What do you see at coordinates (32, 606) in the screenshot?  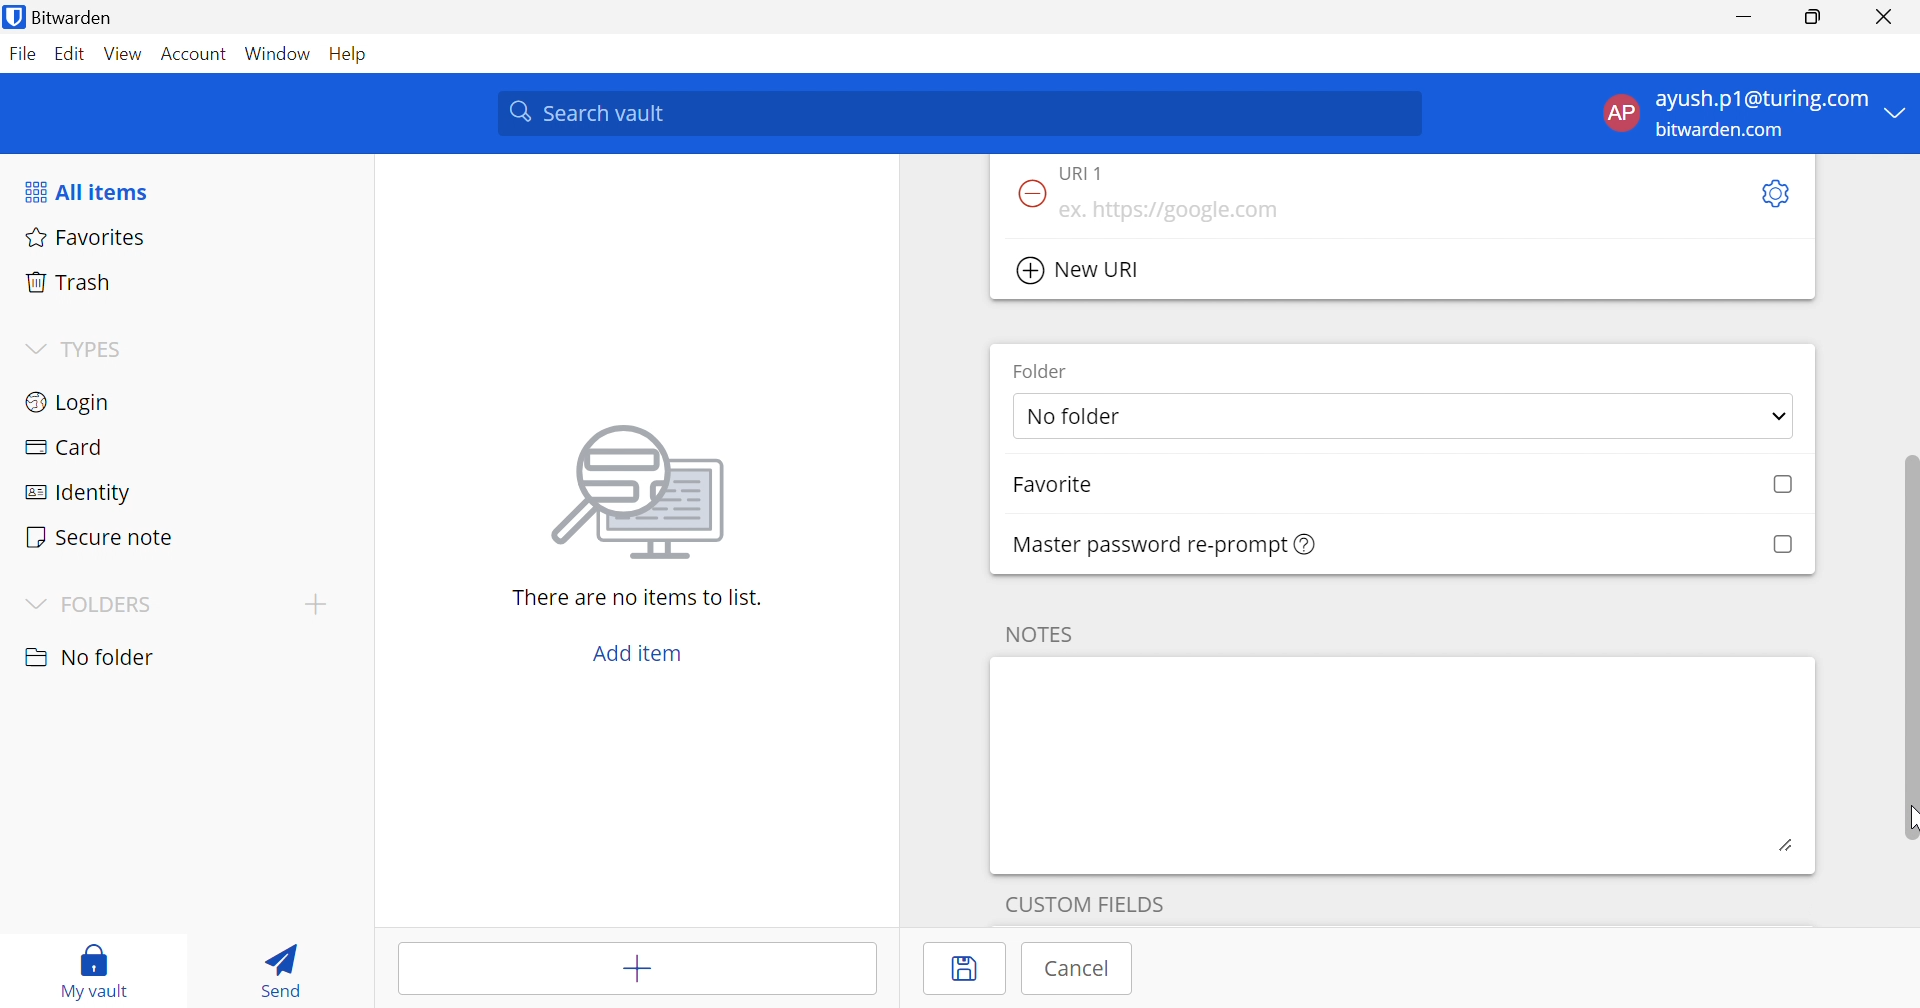 I see `Drop Down` at bounding box center [32, 606].